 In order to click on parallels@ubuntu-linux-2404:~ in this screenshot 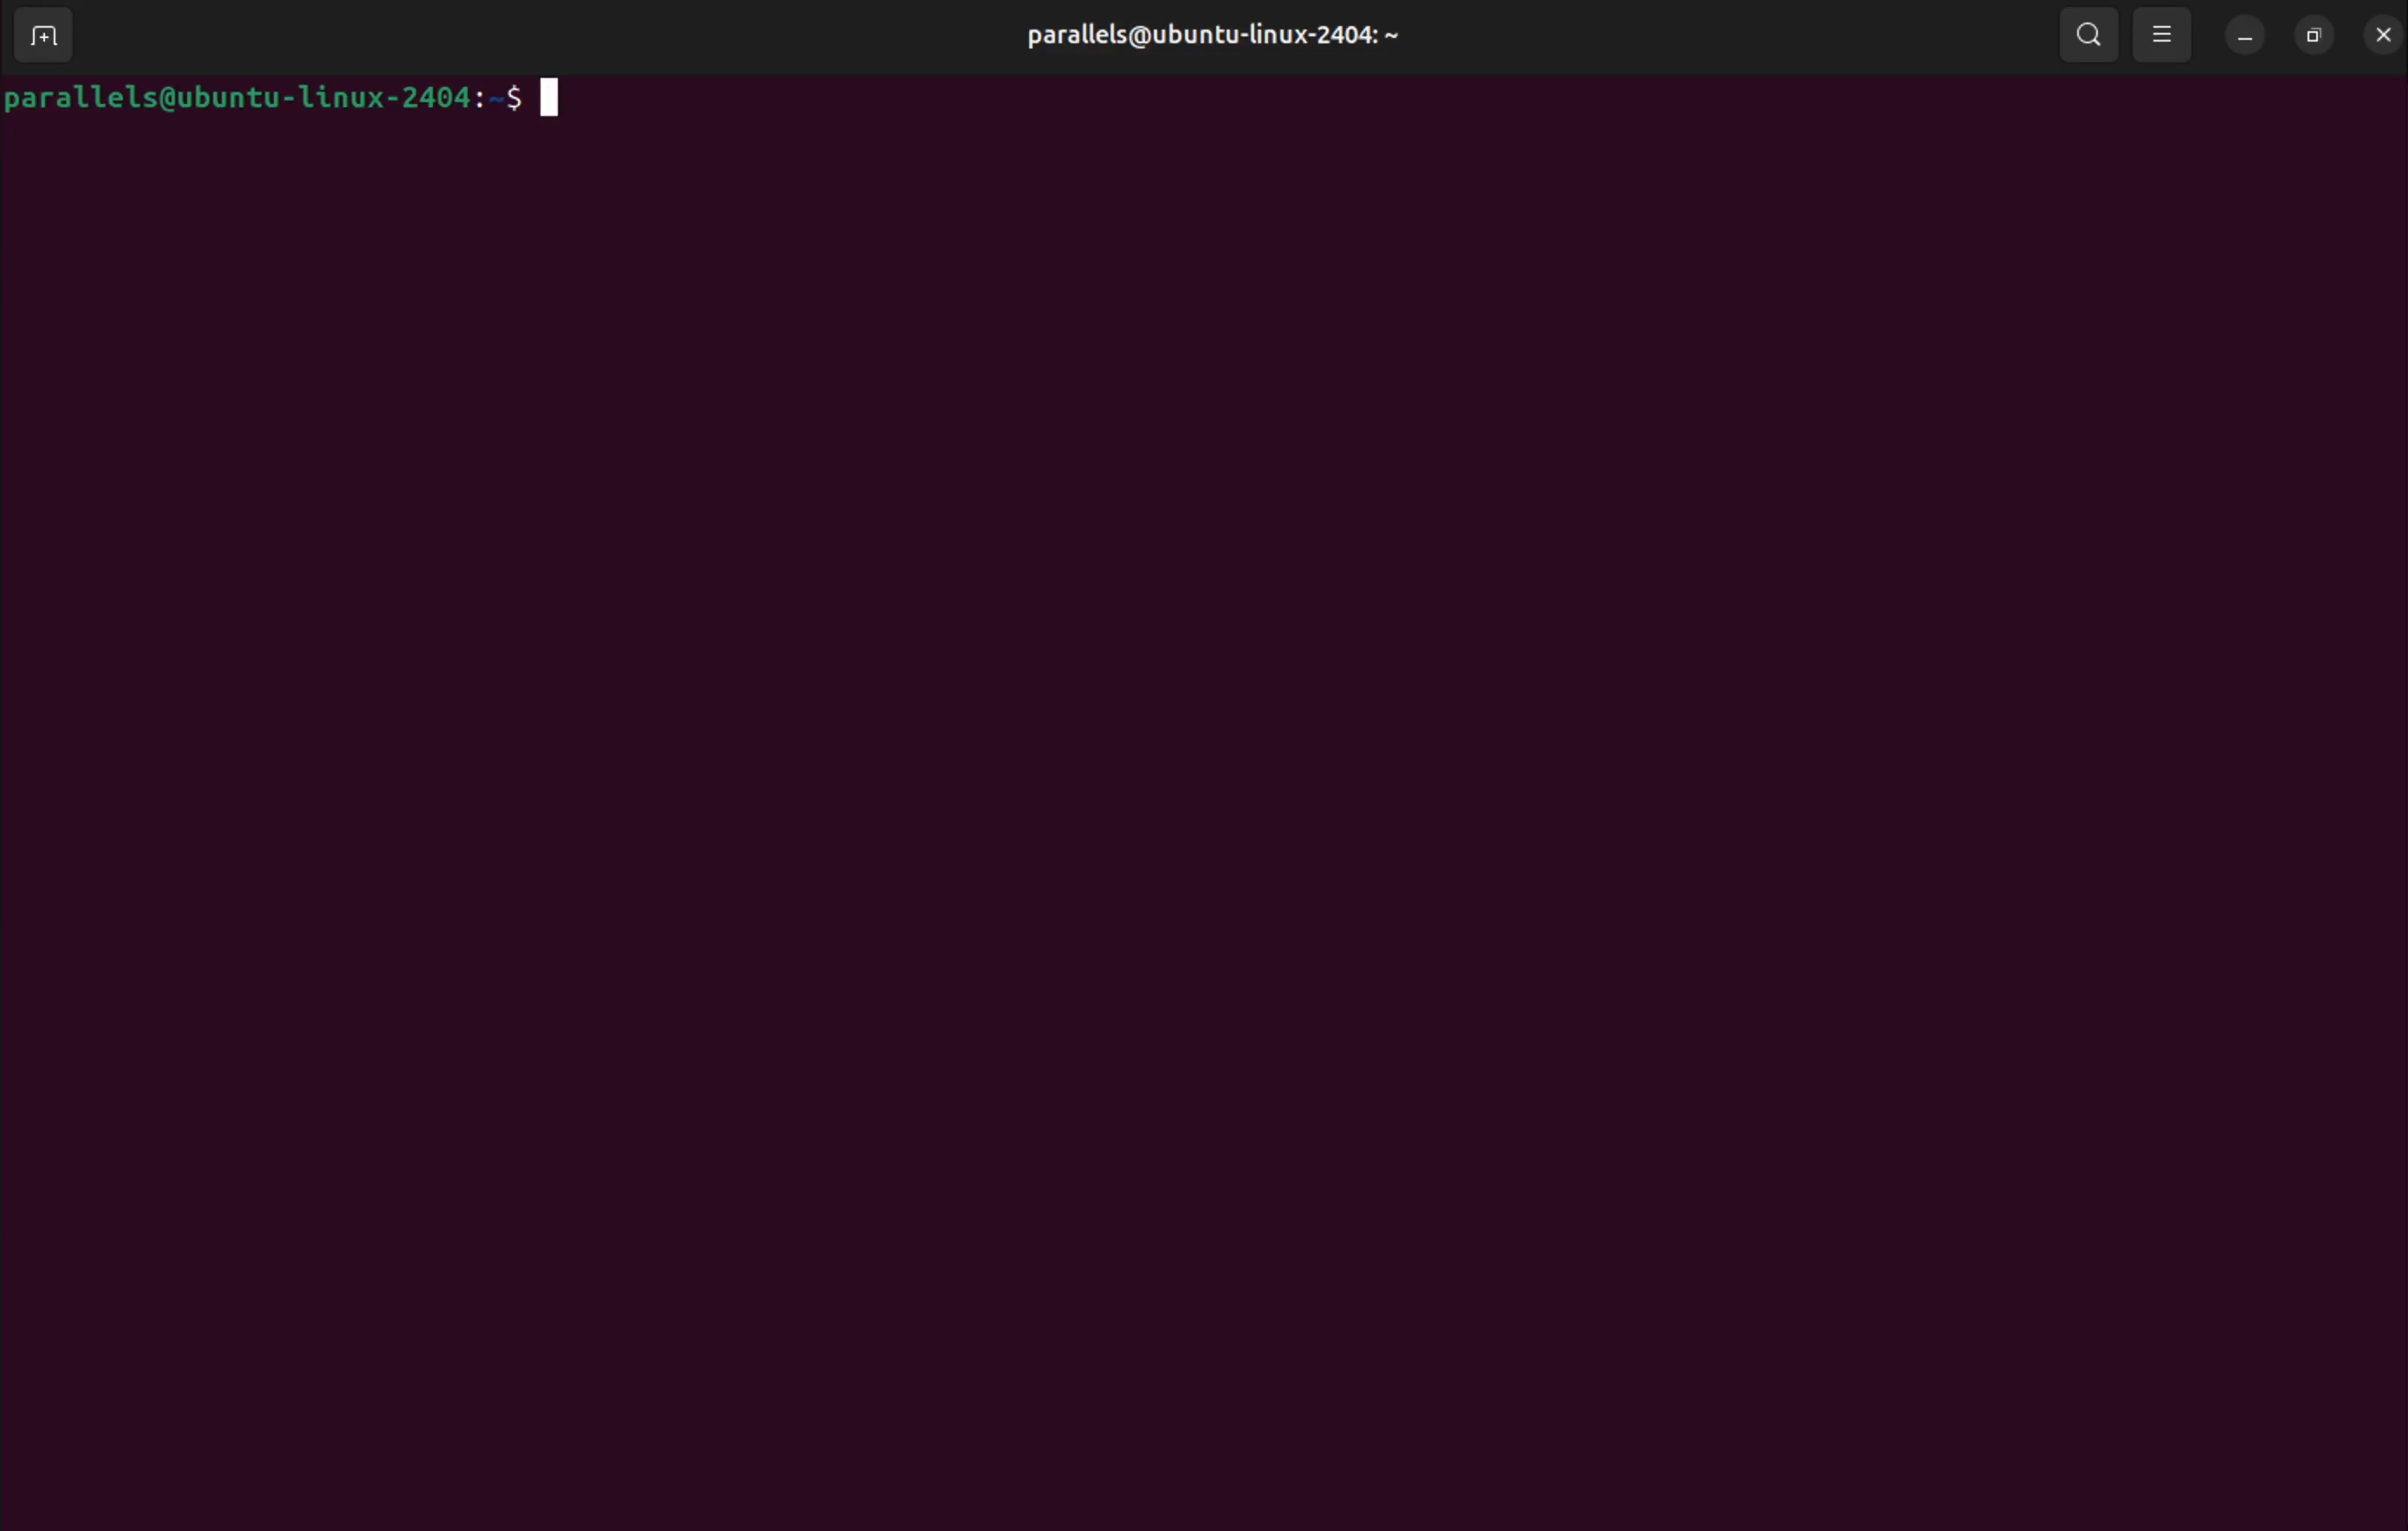, I will do `click(1209, 35)`.